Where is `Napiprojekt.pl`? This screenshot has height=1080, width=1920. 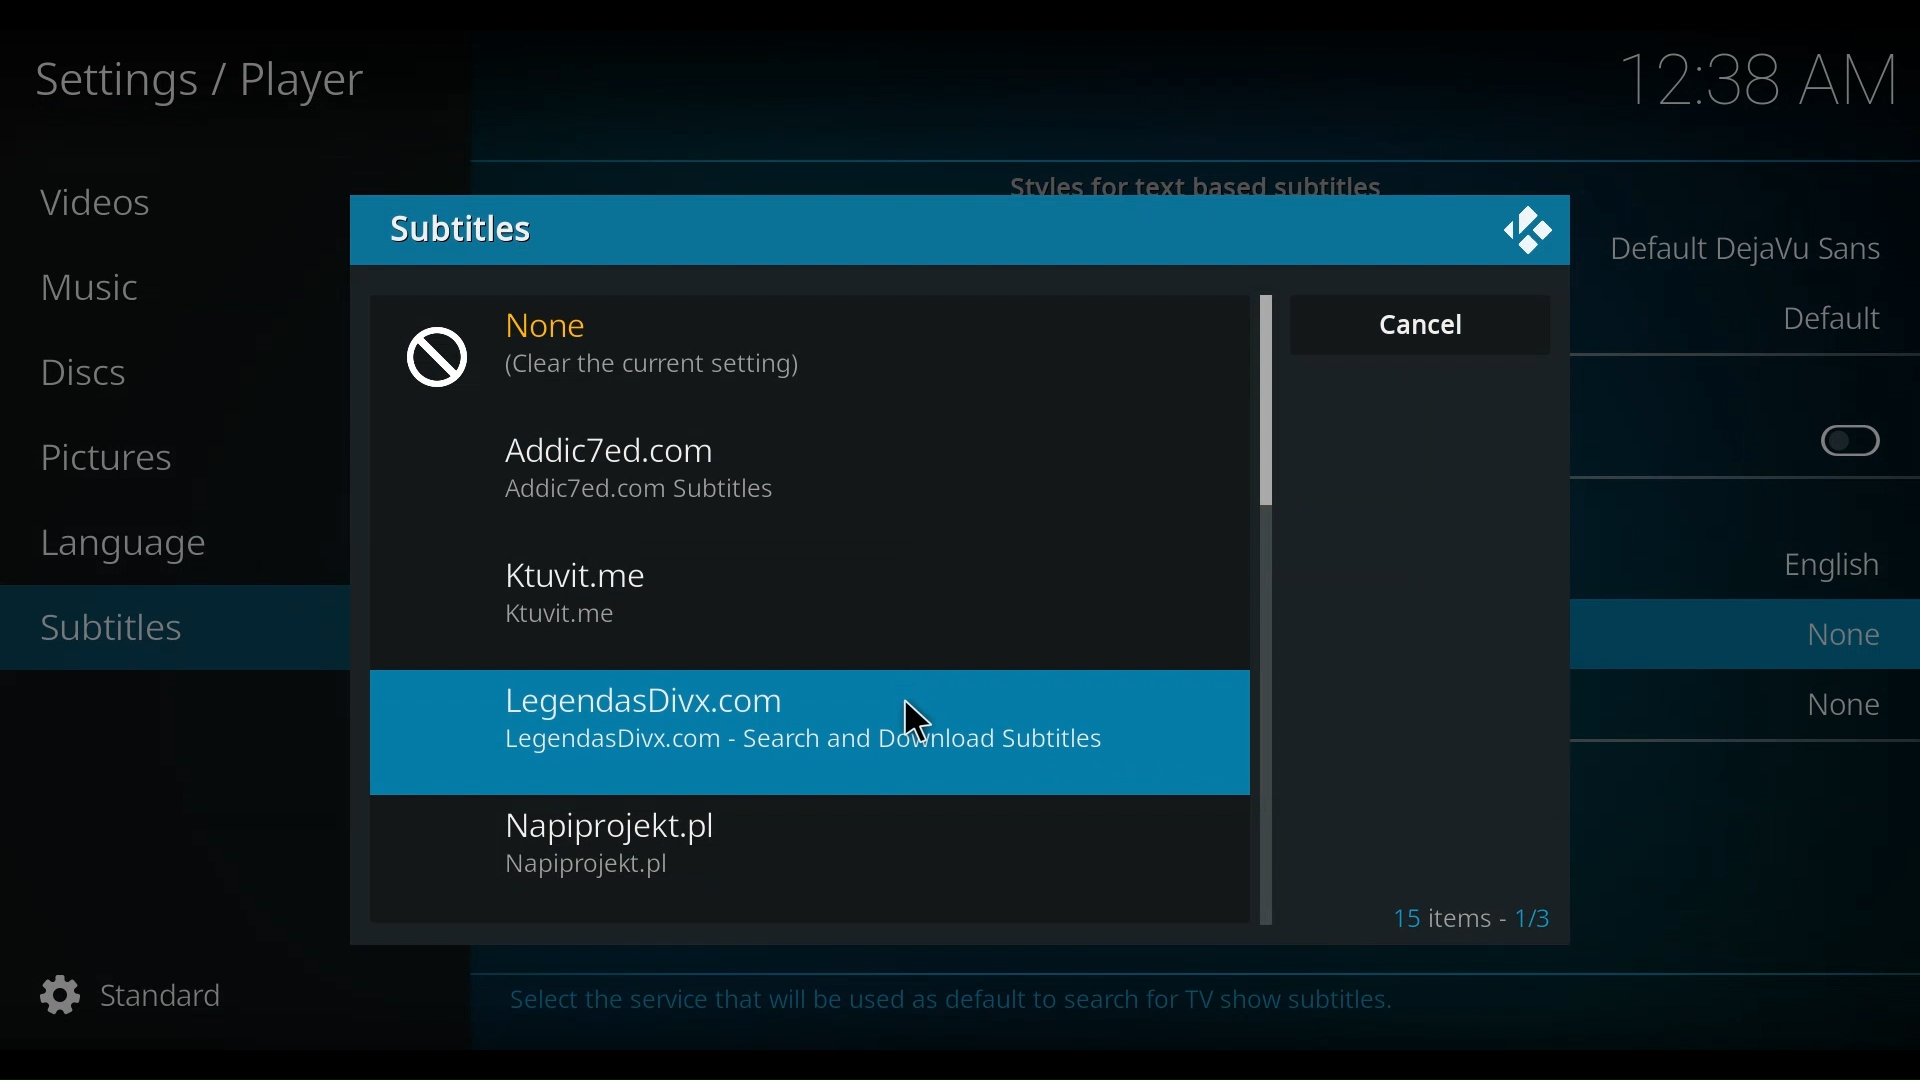 Napiprojekt.pl is located at coordinates (601, 869).